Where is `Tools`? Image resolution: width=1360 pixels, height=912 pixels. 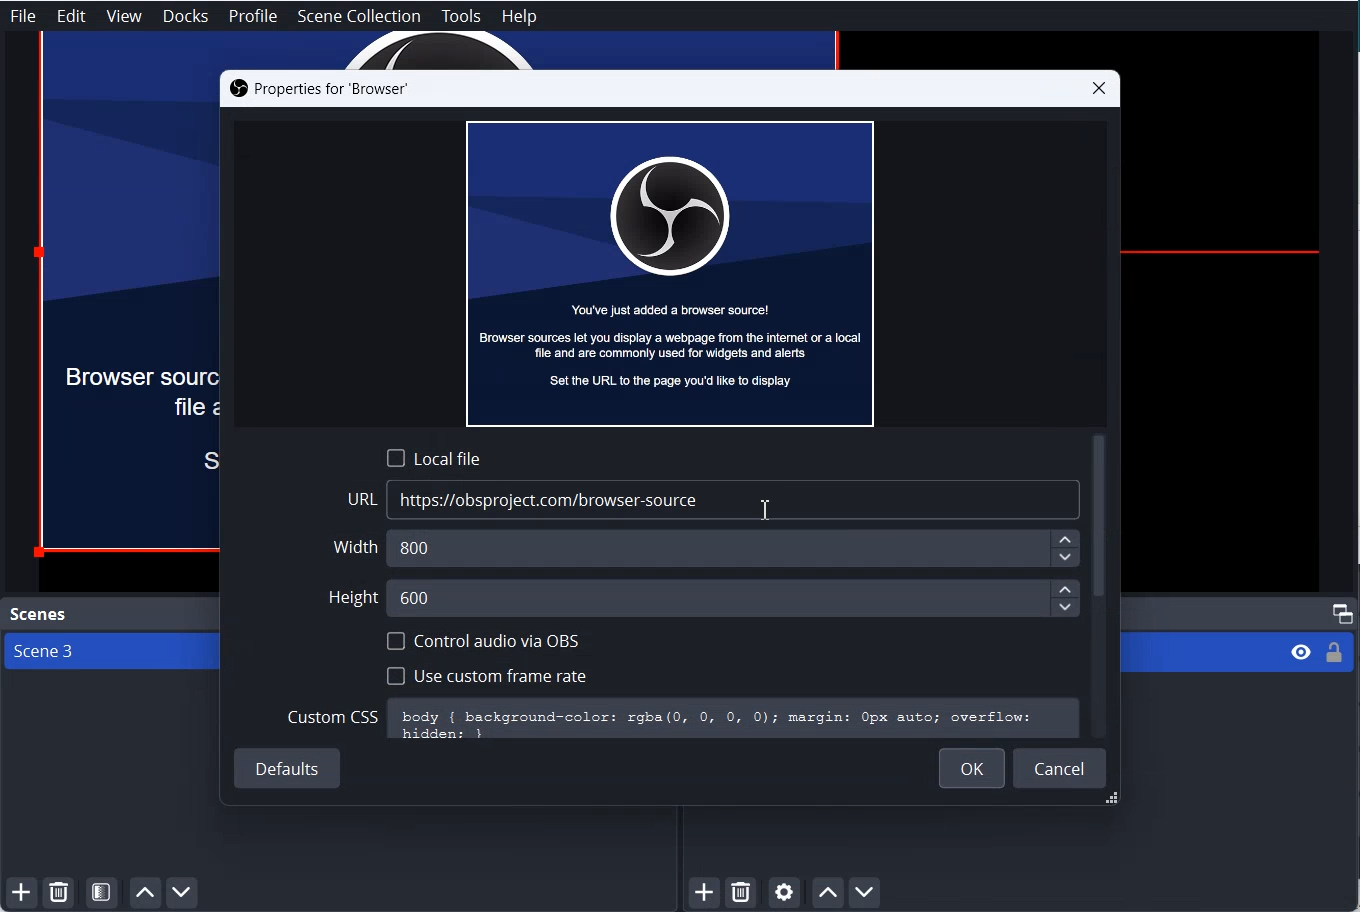 Tools is located at coordinates (461, 17).